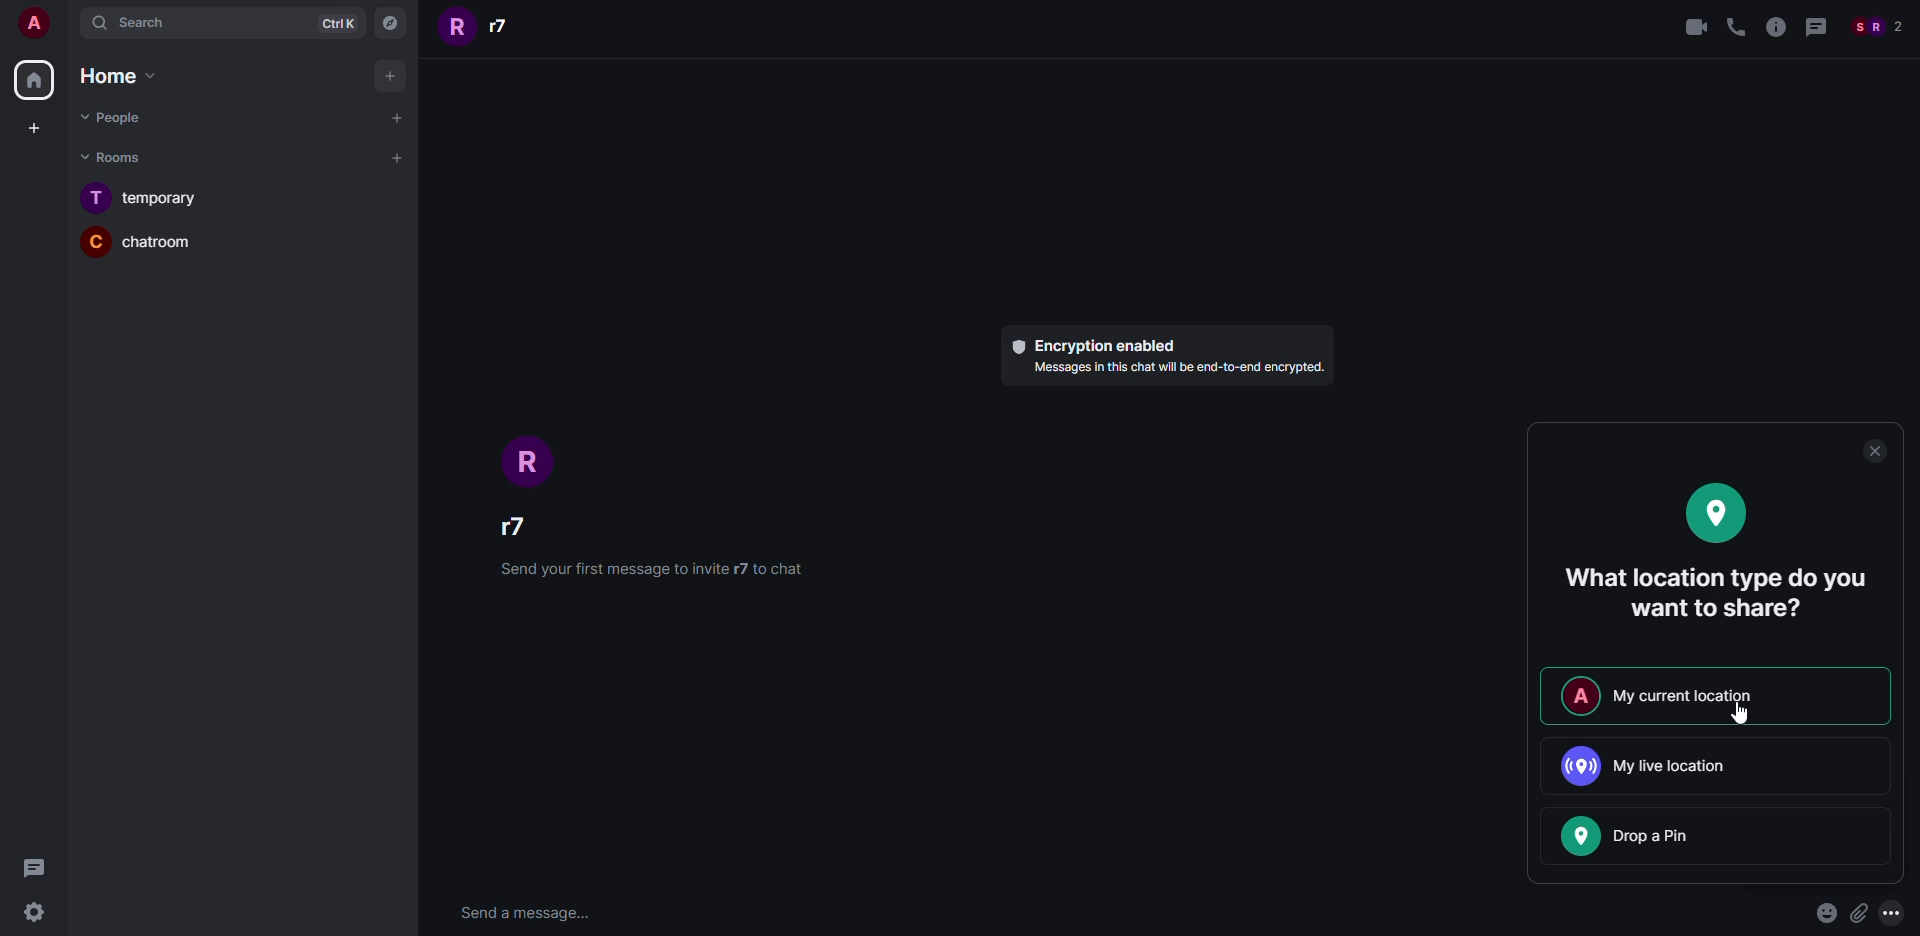  Describe the element at coordinates (185, 23) in the screenshot. I see `Search` at that location.